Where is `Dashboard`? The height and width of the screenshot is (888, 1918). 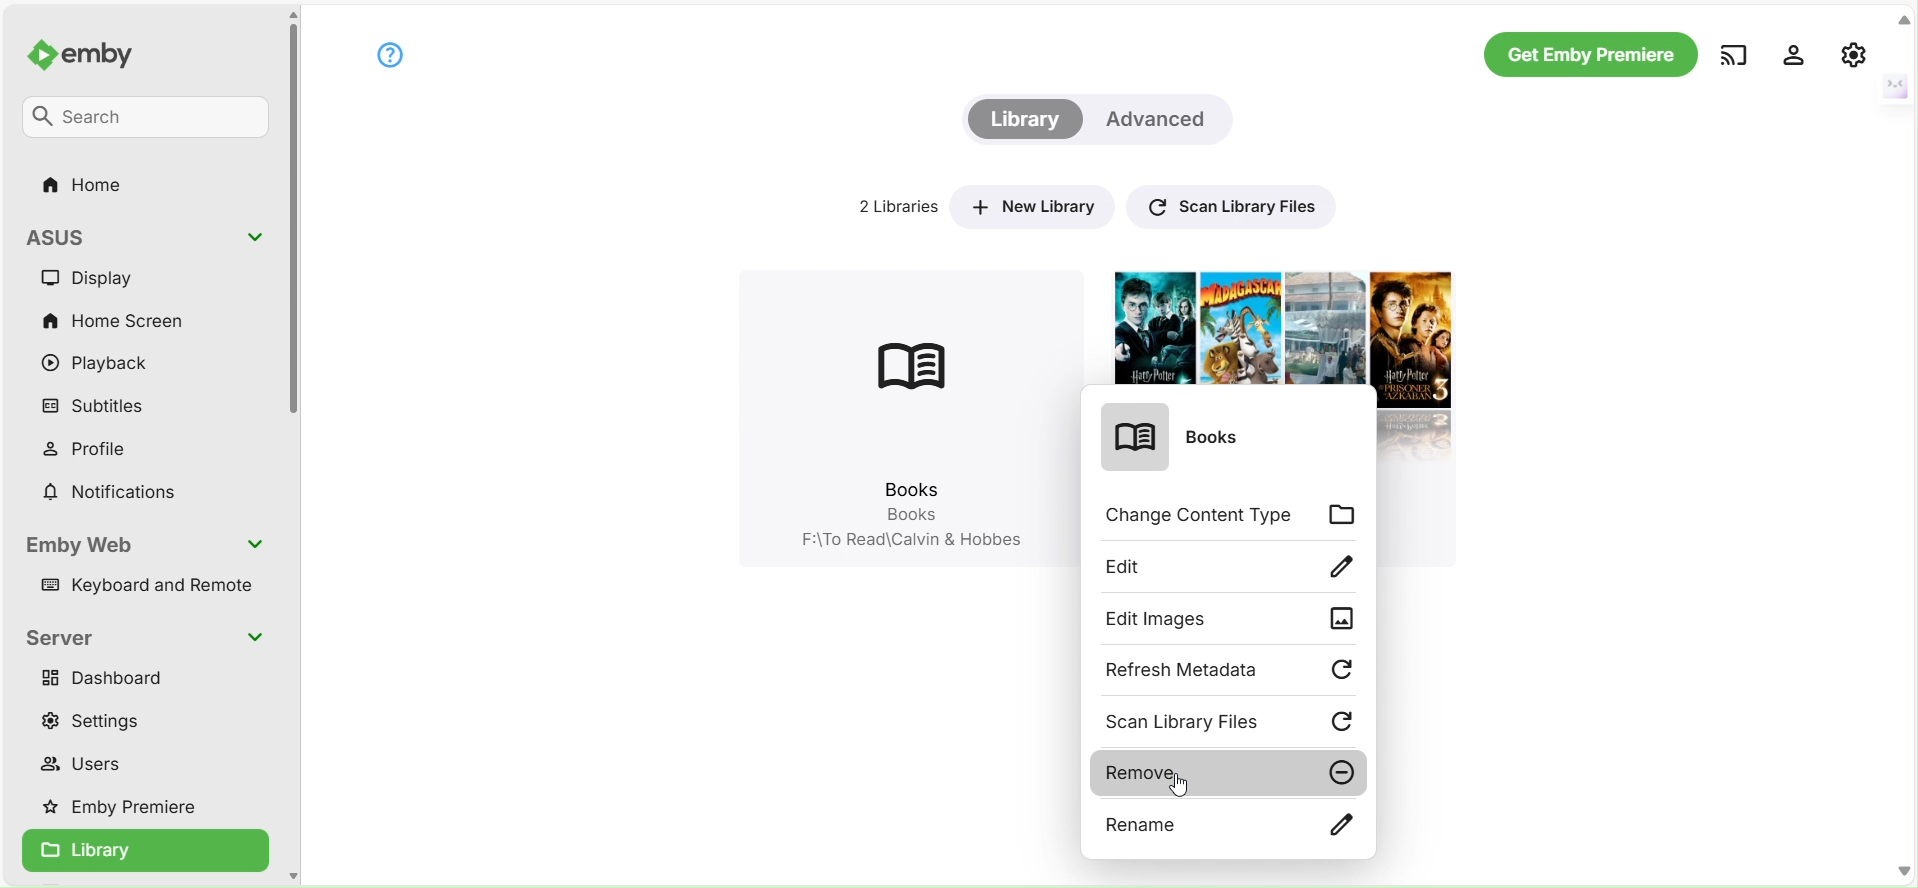
Dashboard is located at coordinates (110, 677).